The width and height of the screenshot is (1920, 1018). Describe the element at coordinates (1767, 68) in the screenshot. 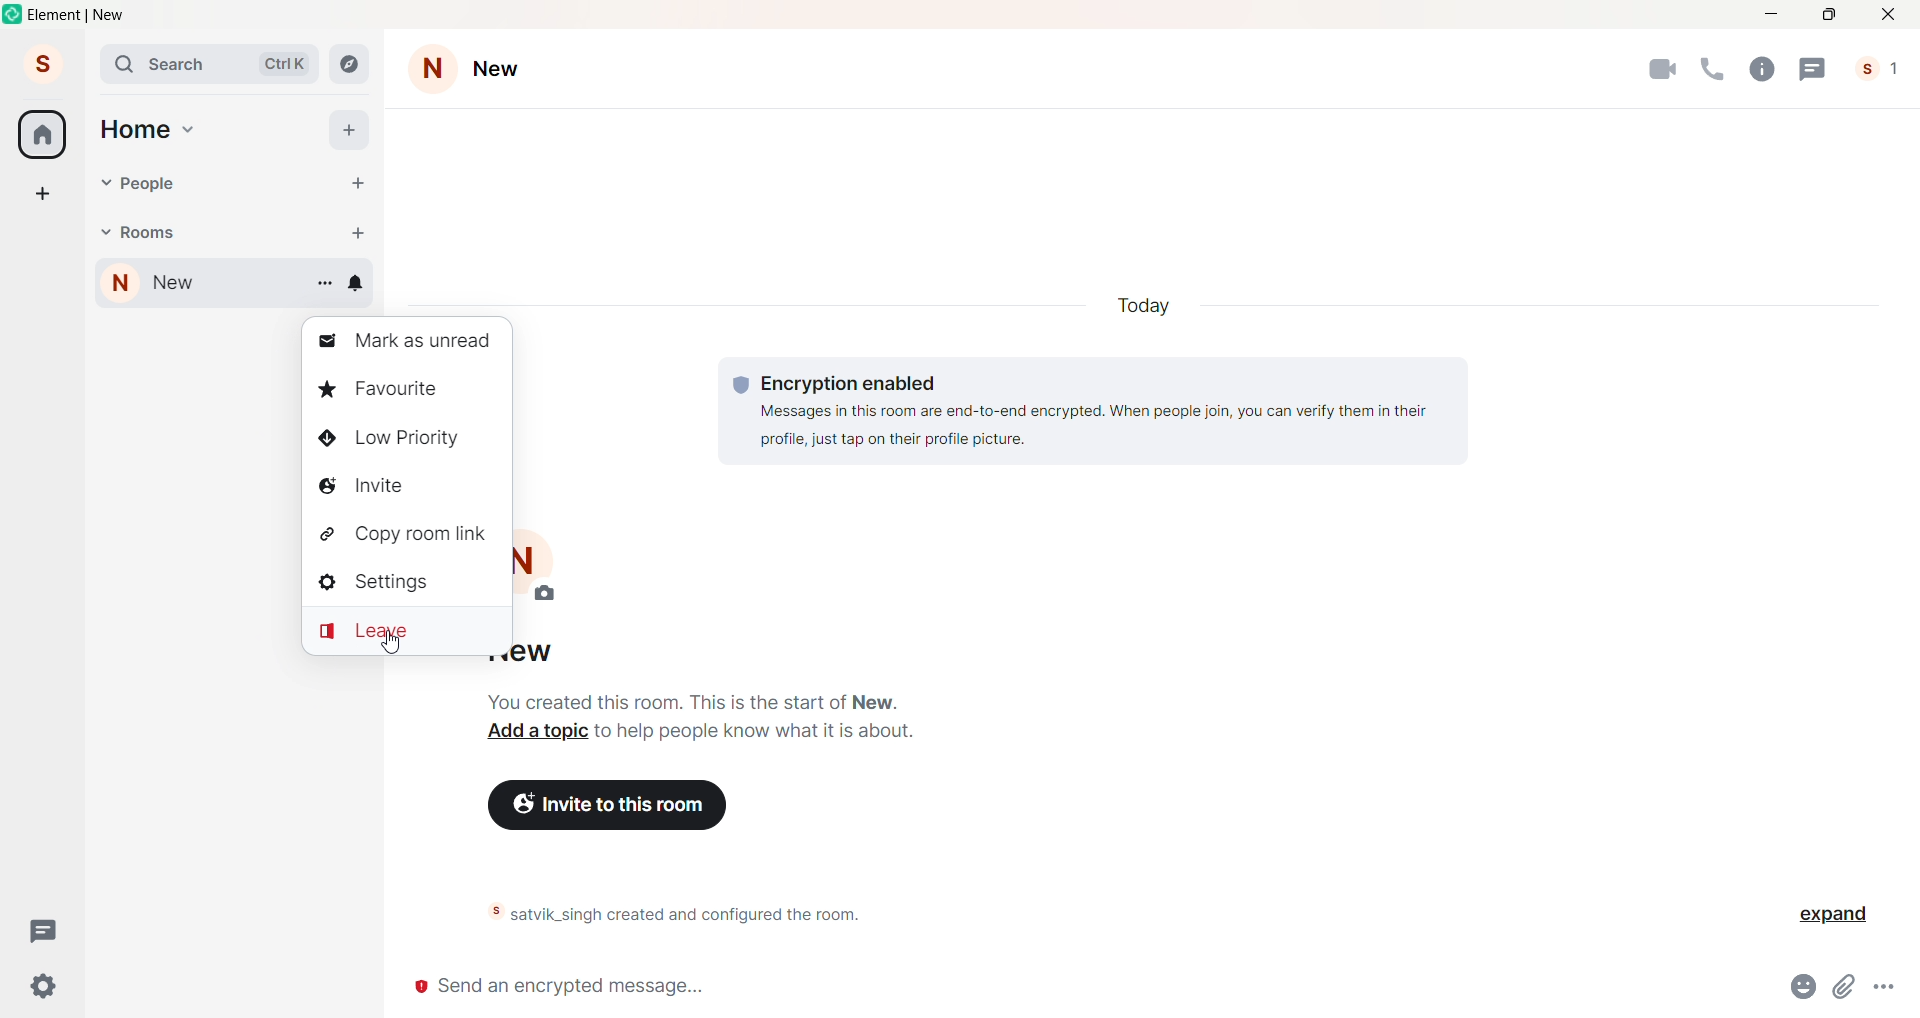

I see `Room Info` at that location.